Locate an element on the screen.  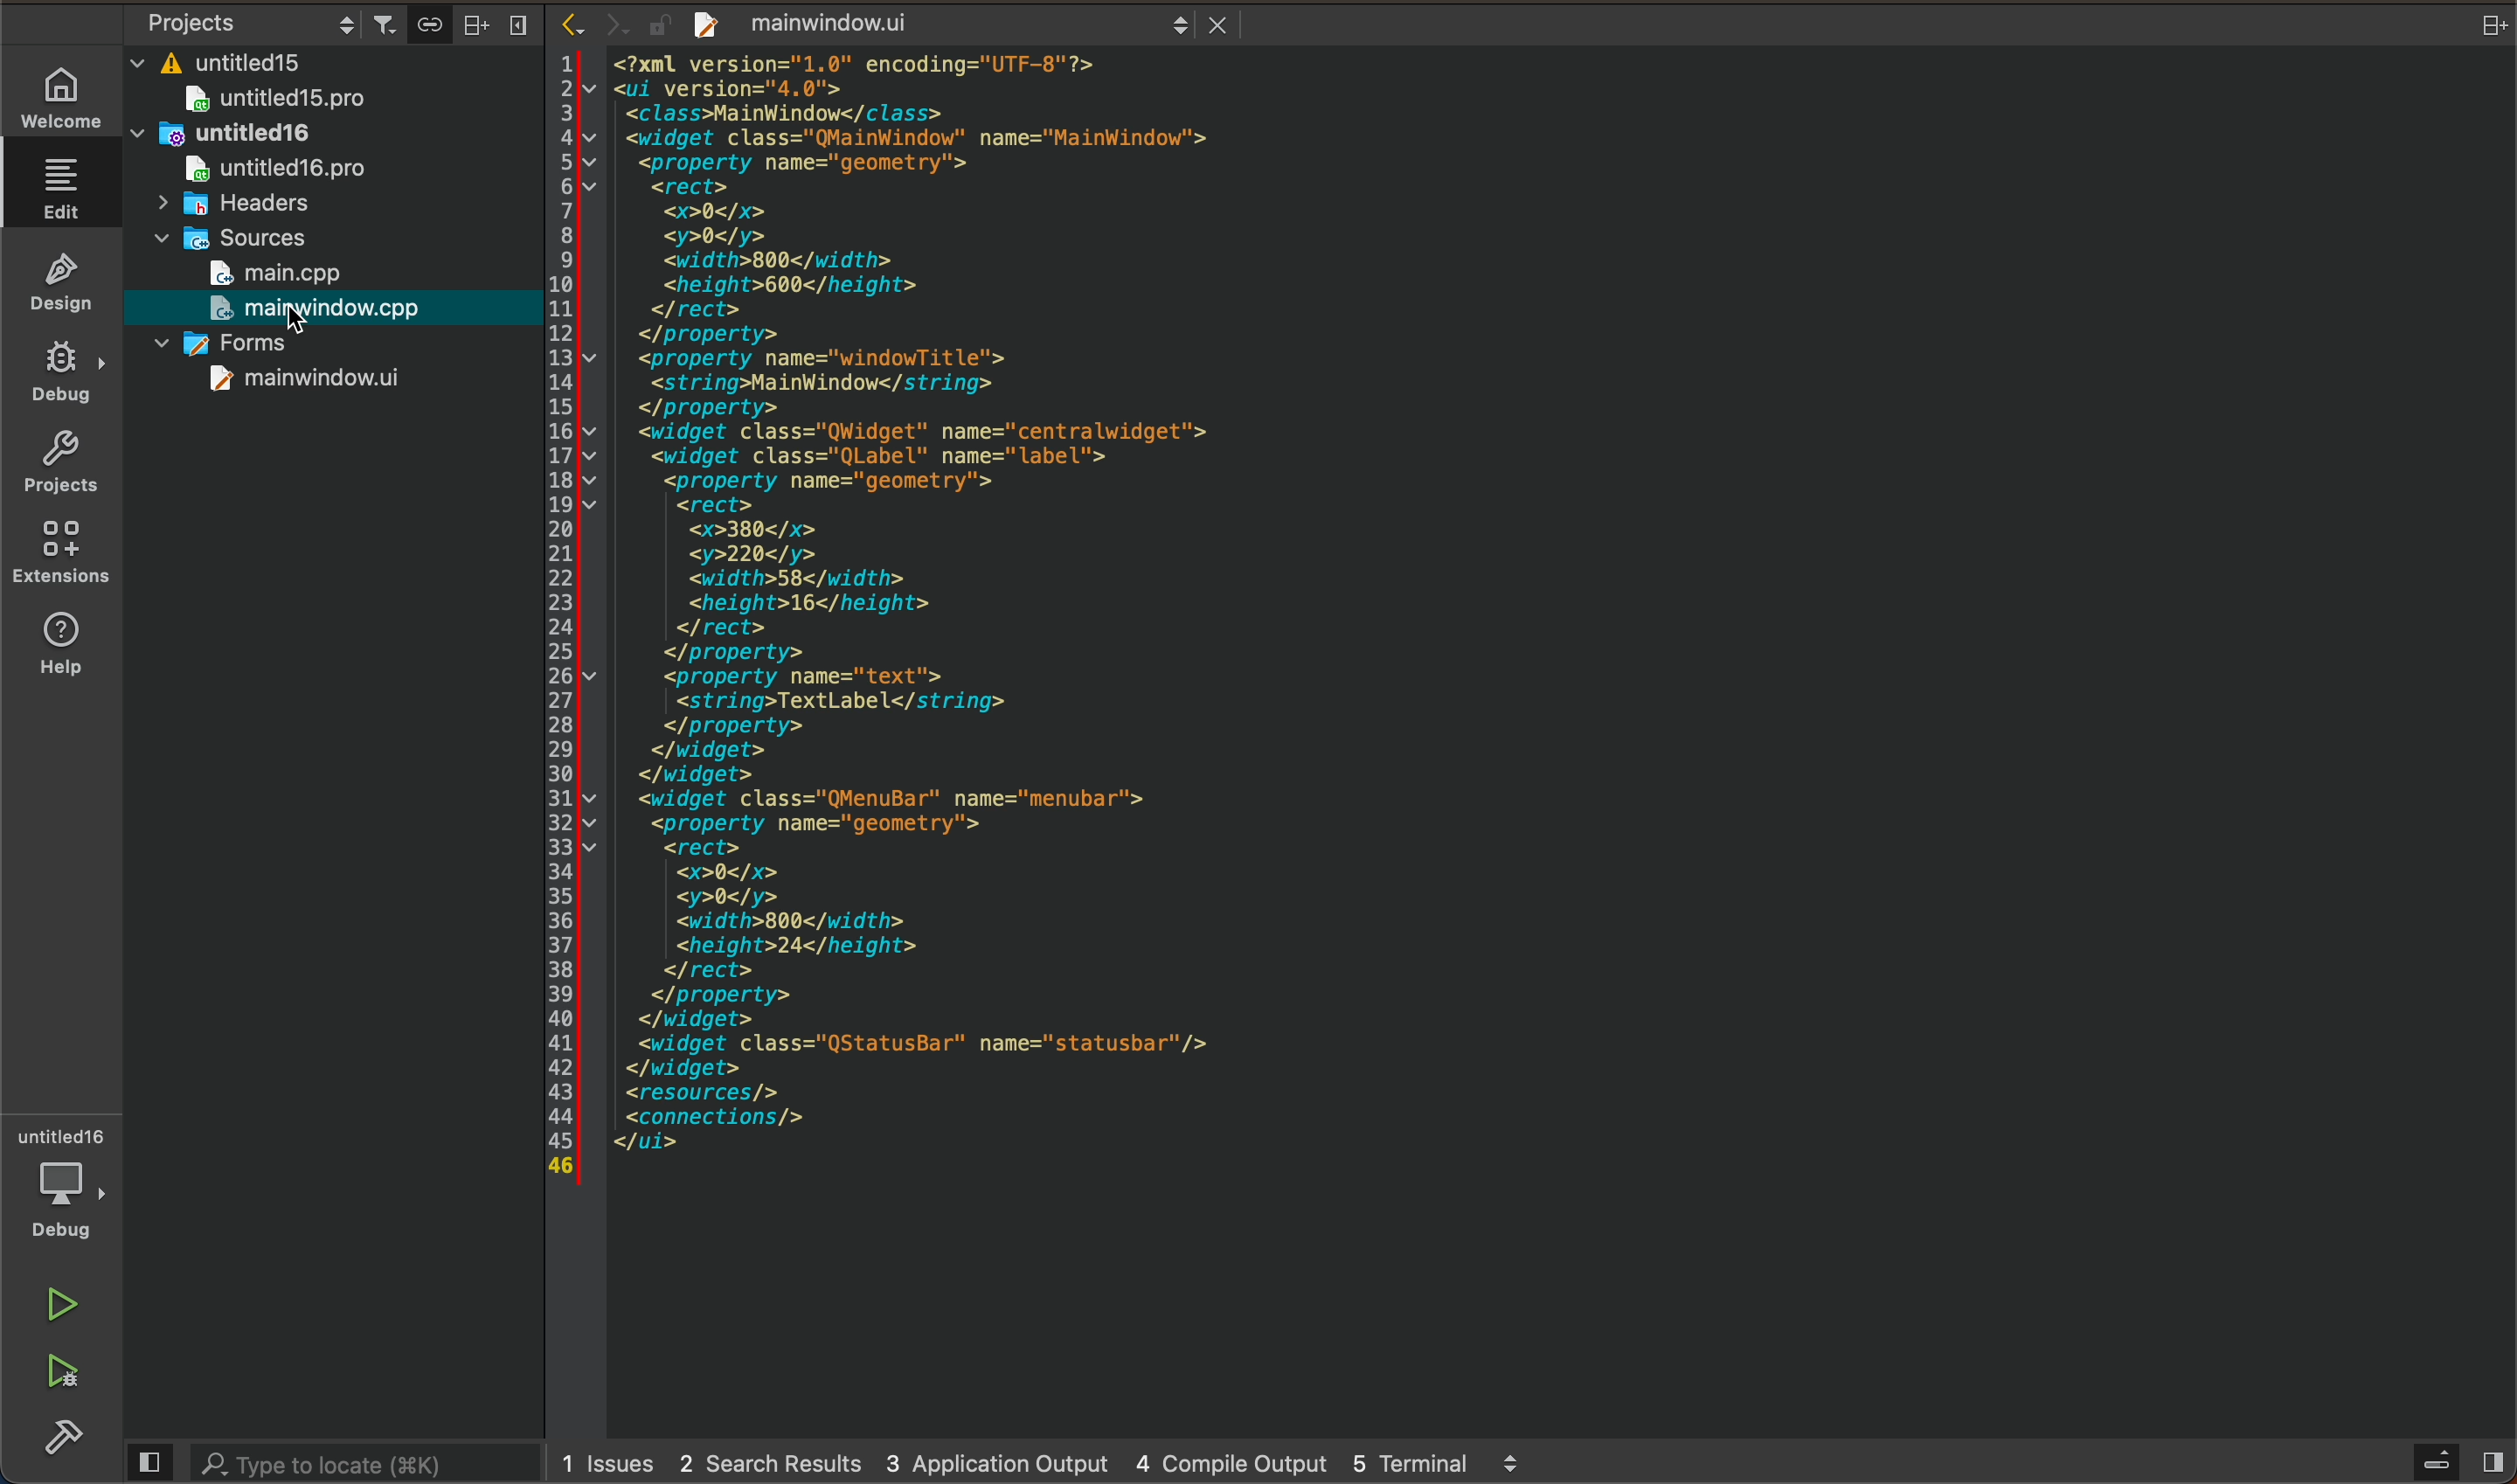
debugger is located at coordinates (65, 1183).